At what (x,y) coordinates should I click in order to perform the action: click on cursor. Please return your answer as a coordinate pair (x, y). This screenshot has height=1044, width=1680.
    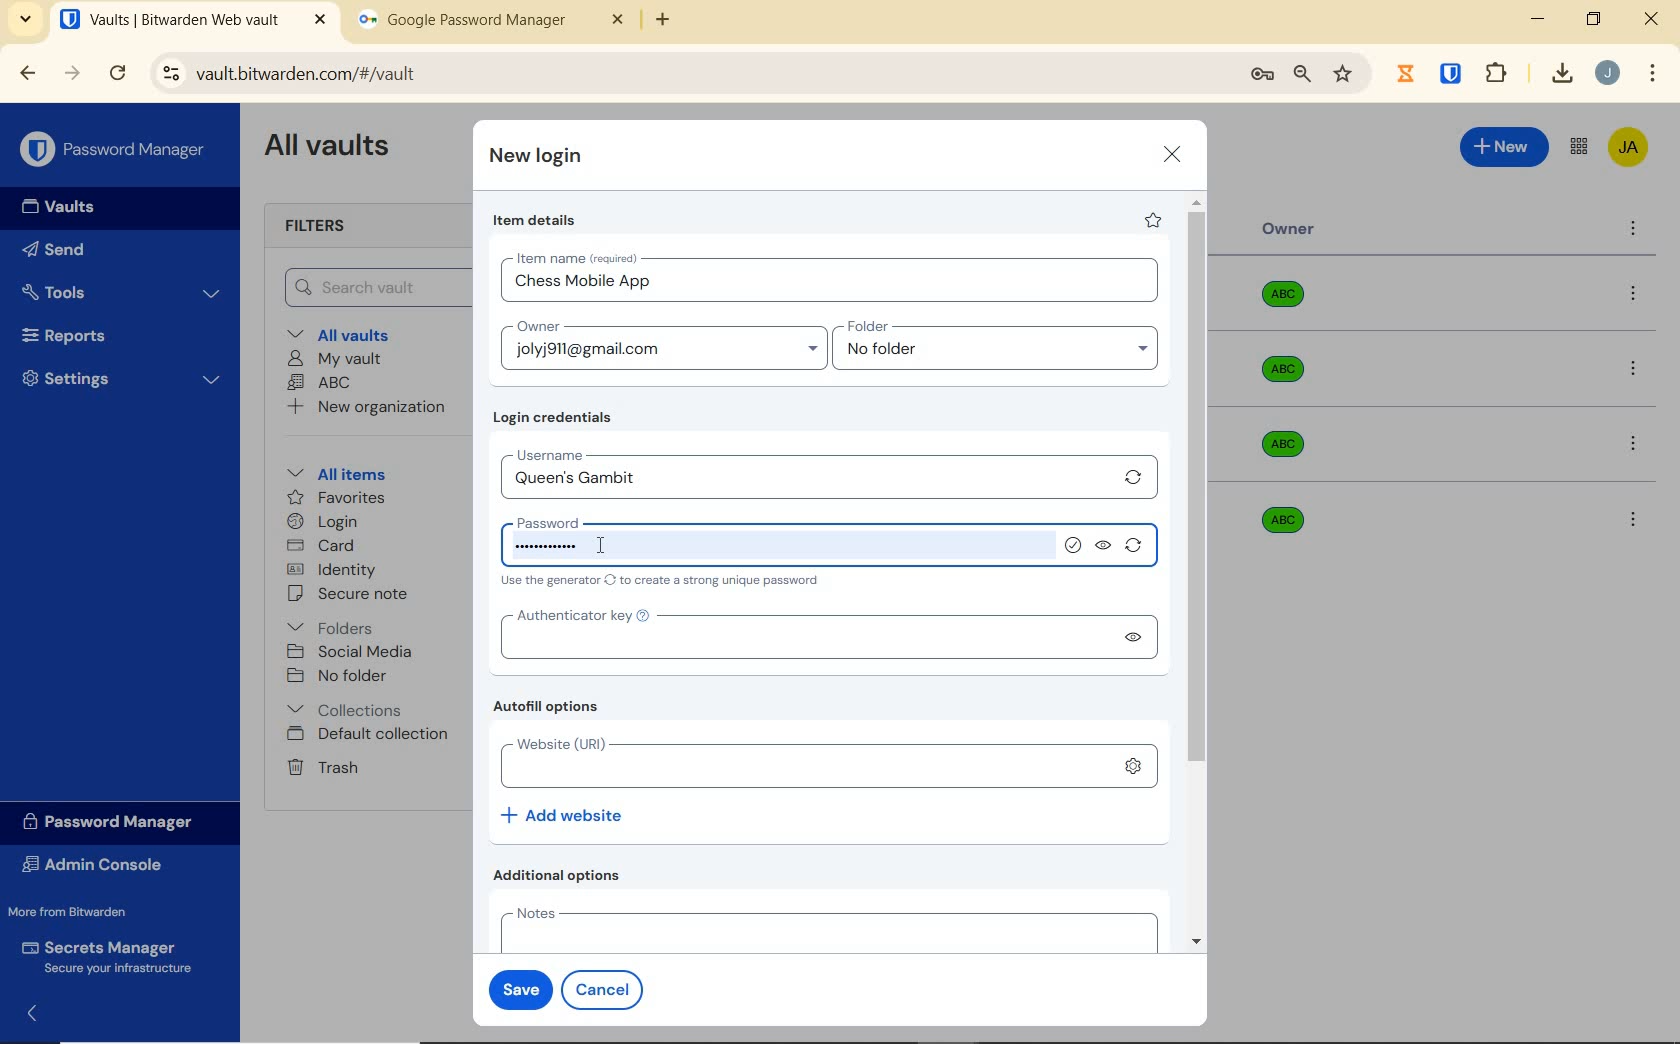
    Looking at the image, I should click on (598, 545).